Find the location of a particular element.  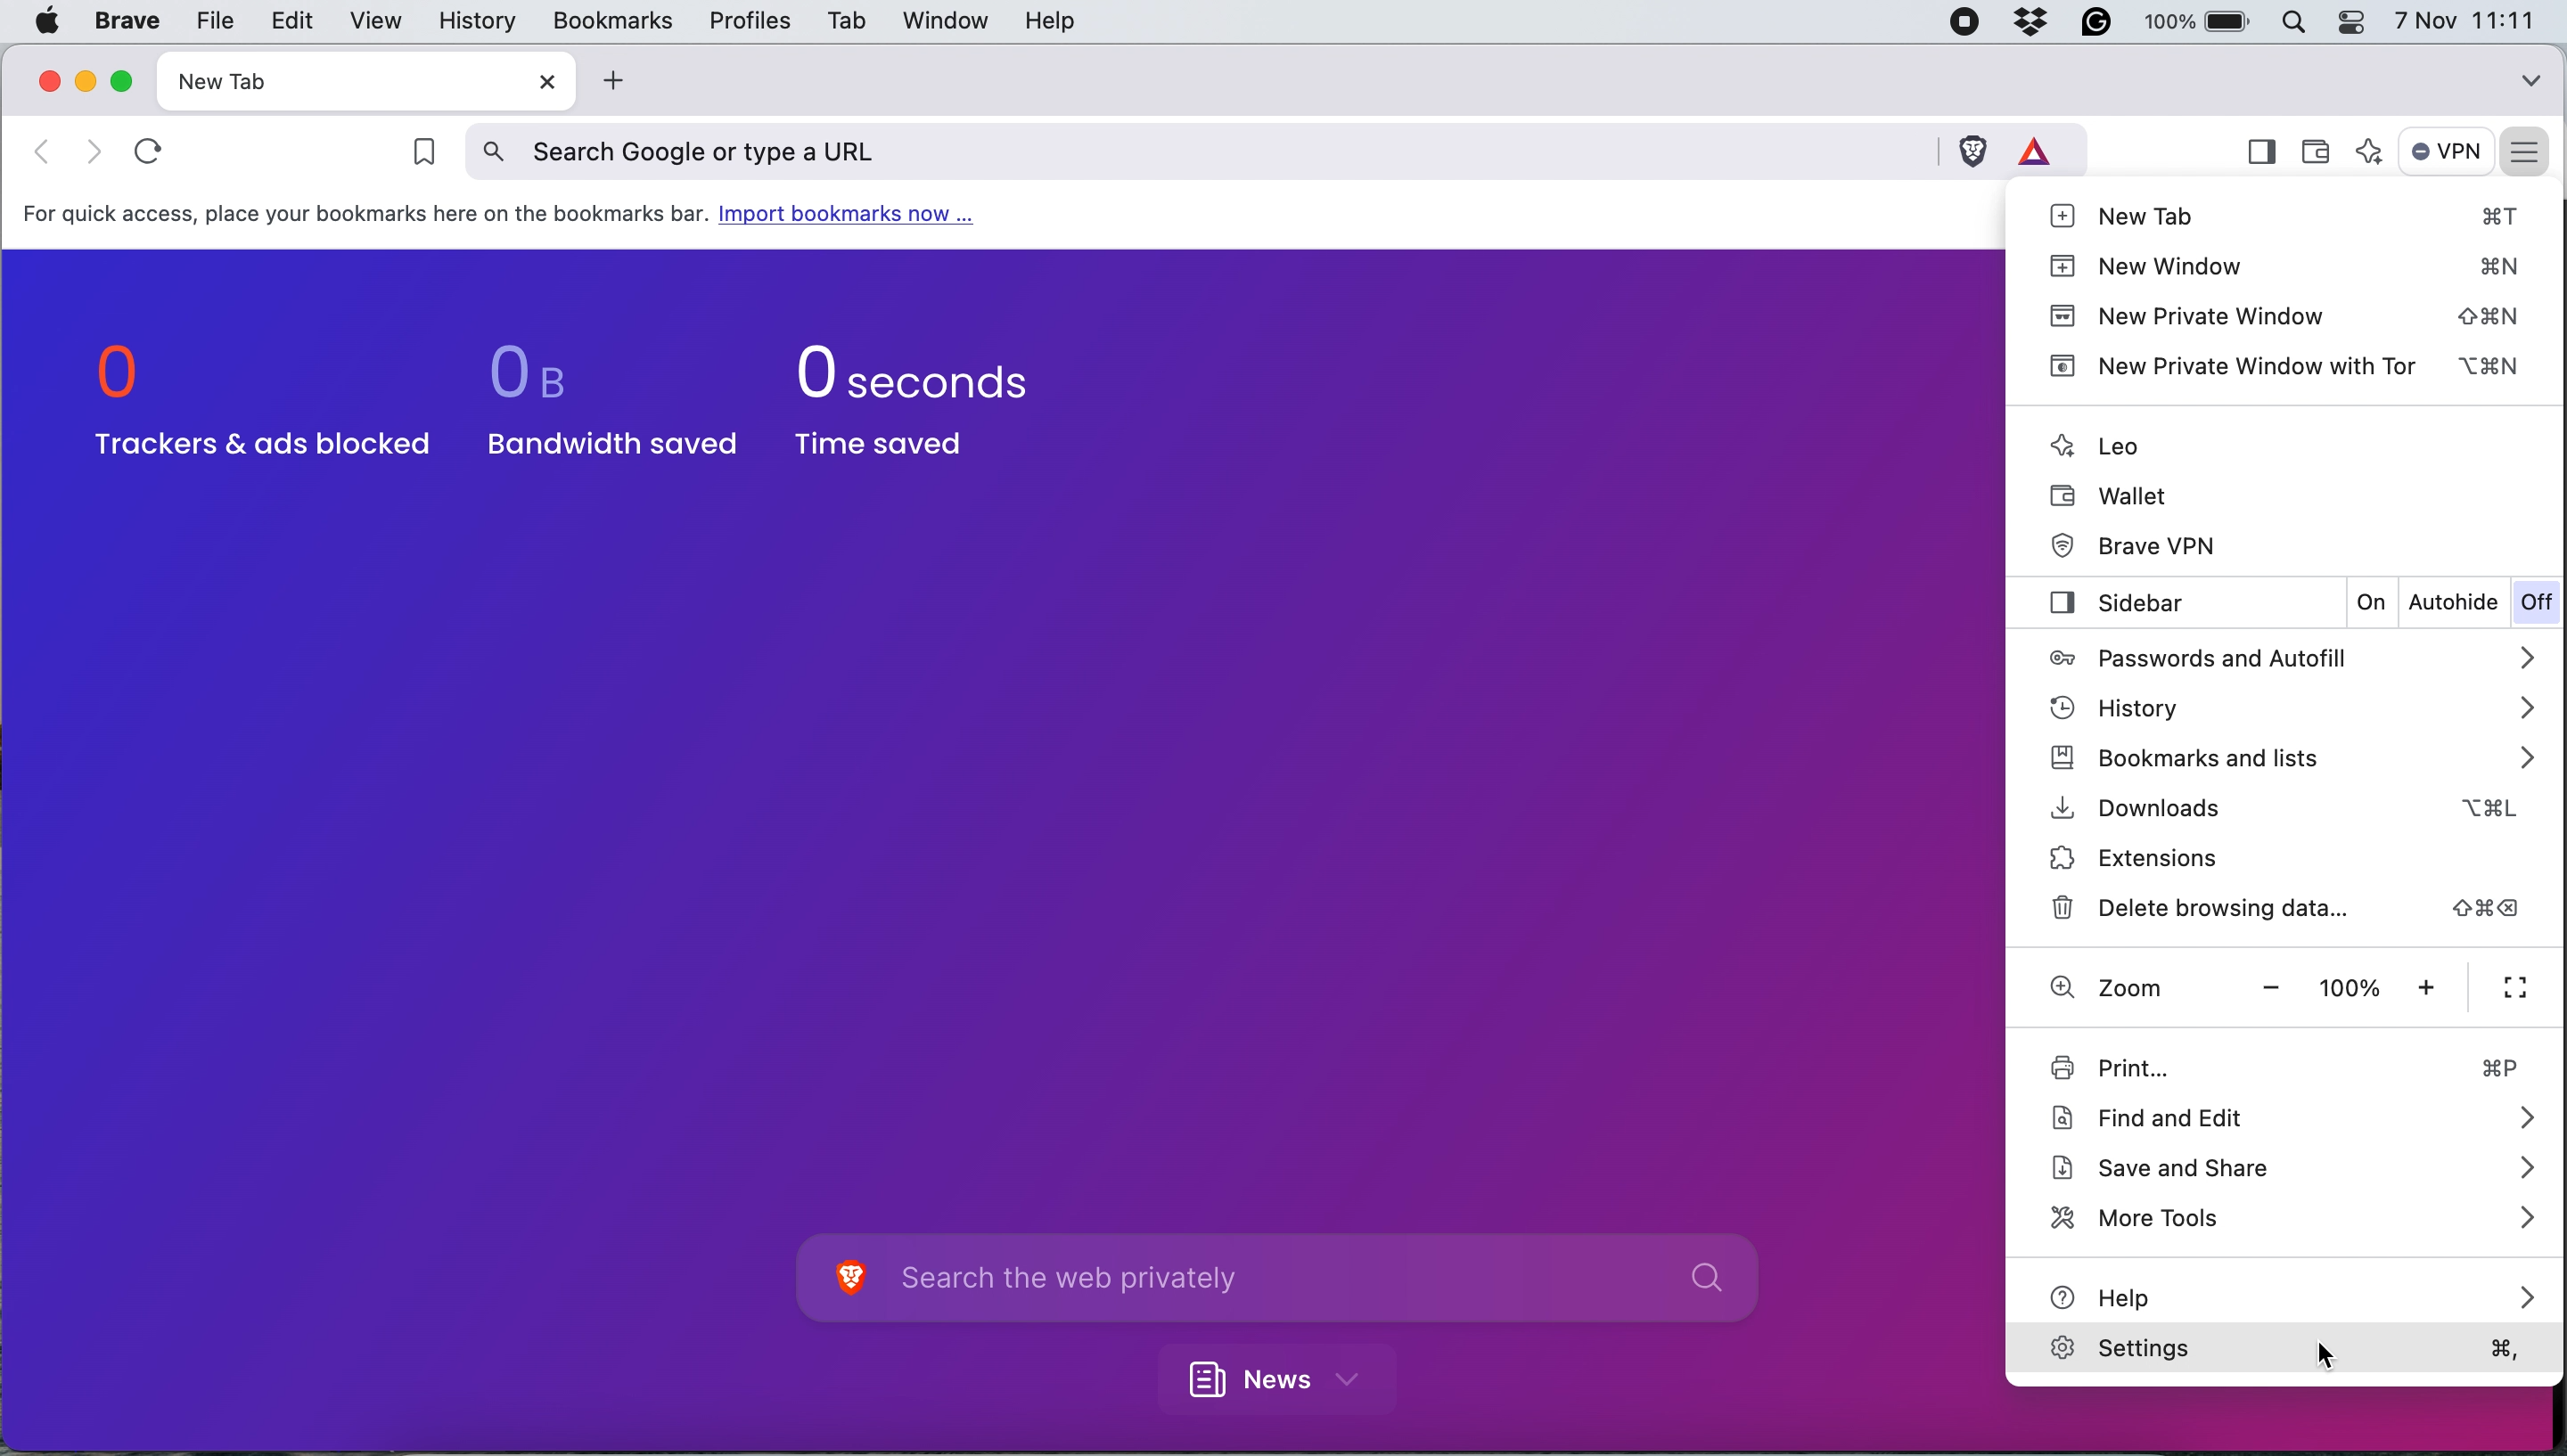

rewards is located at coordinates (2045, 148).